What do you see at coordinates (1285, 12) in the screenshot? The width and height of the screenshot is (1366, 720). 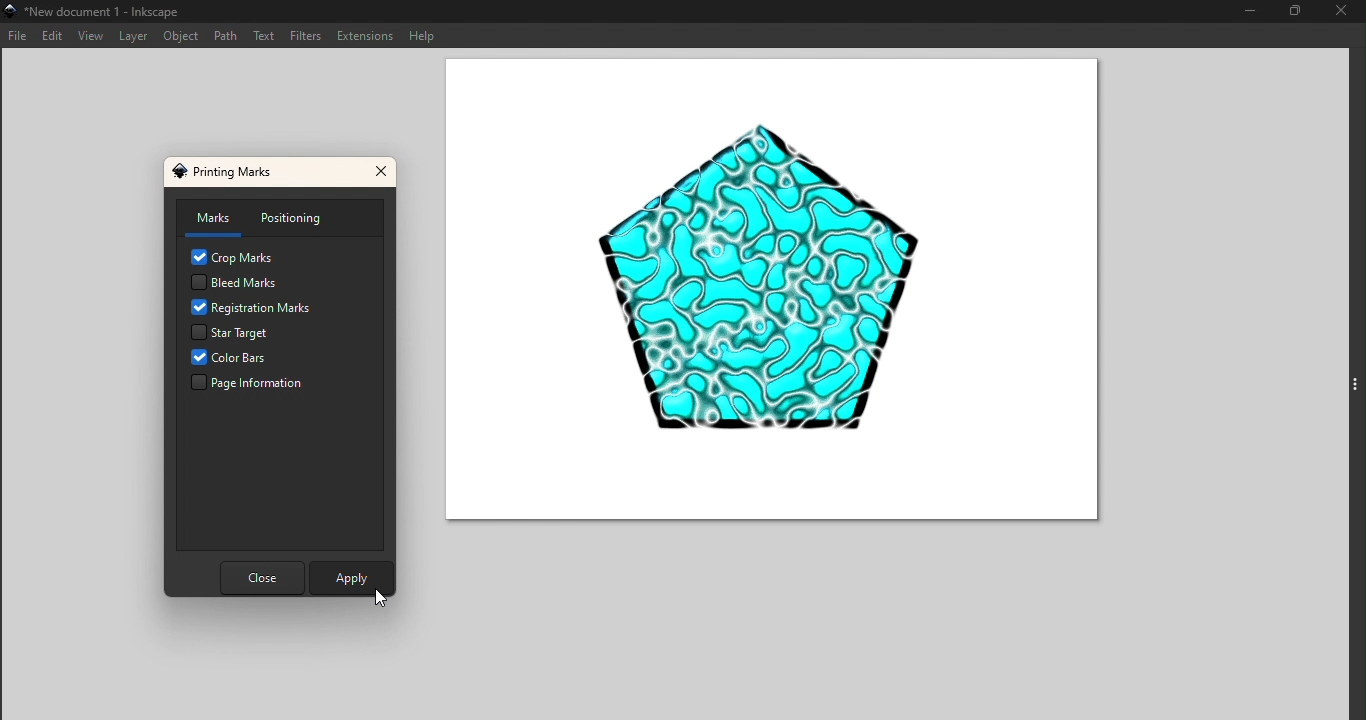 I see `Maximize` at bounding box center [1285, 12].